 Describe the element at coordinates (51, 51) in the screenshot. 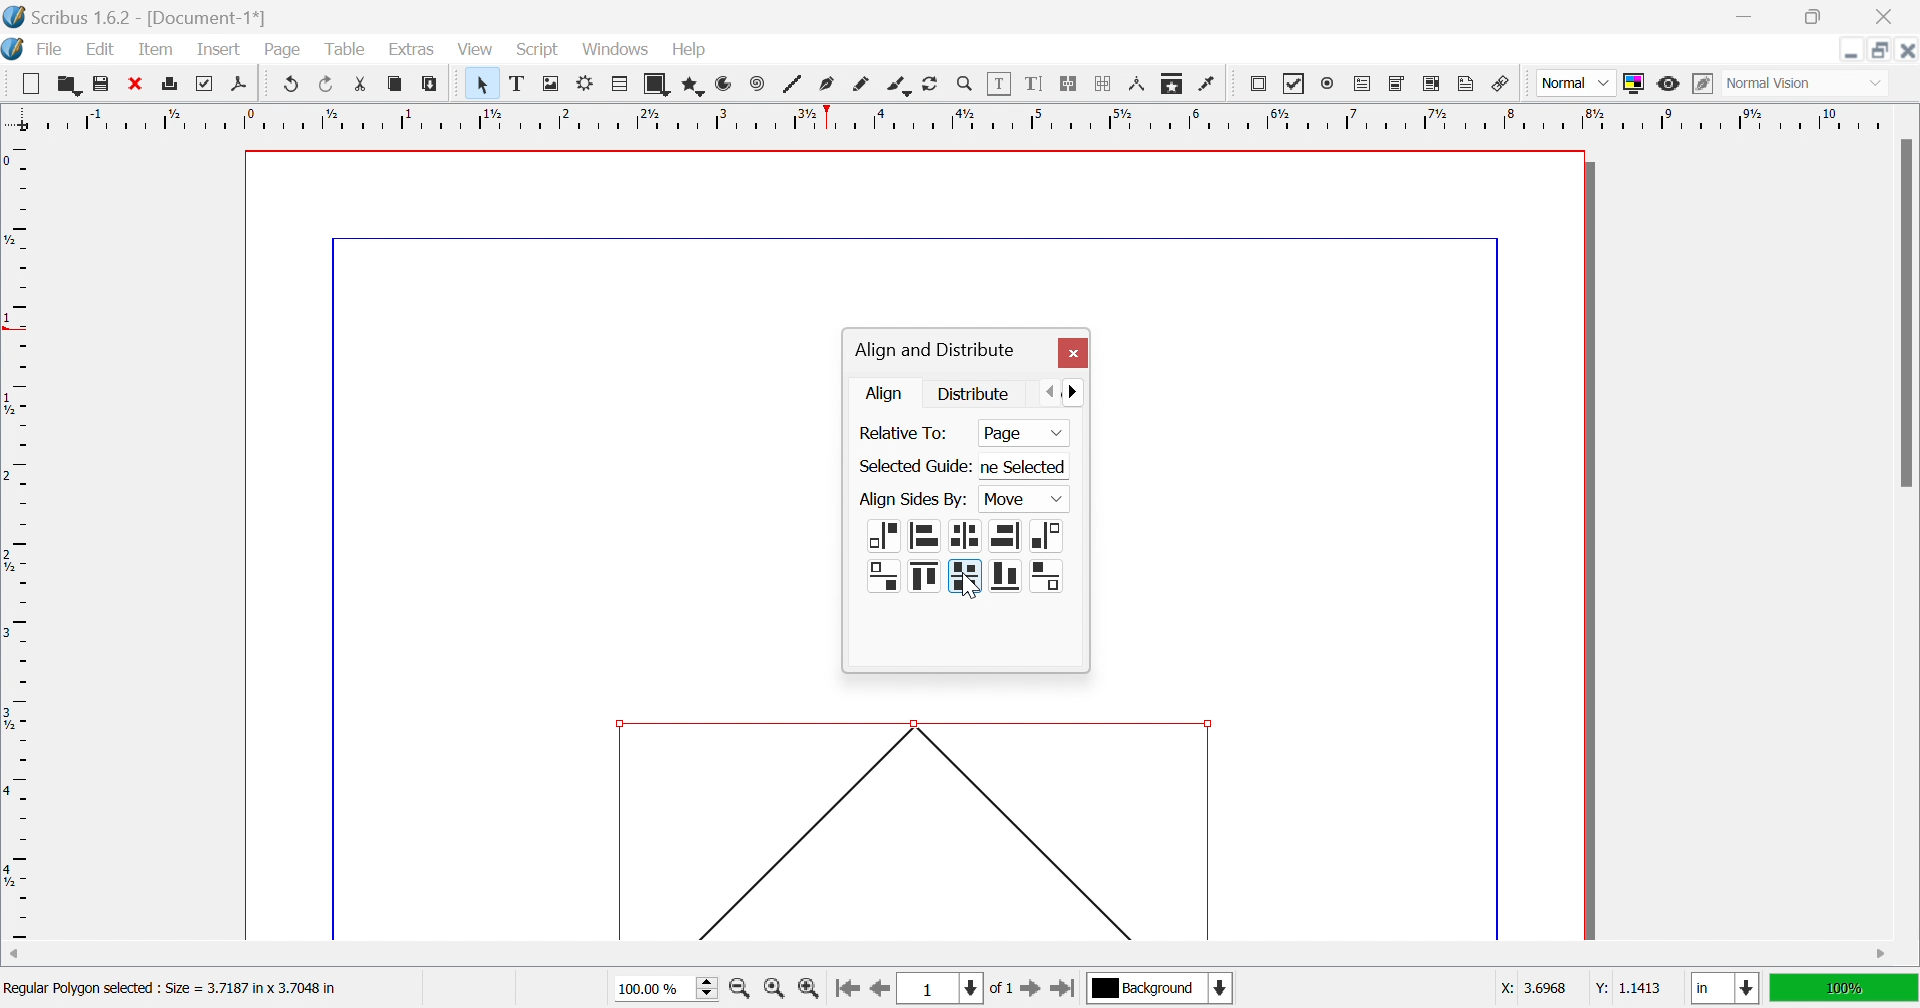

I see `File` at that location.